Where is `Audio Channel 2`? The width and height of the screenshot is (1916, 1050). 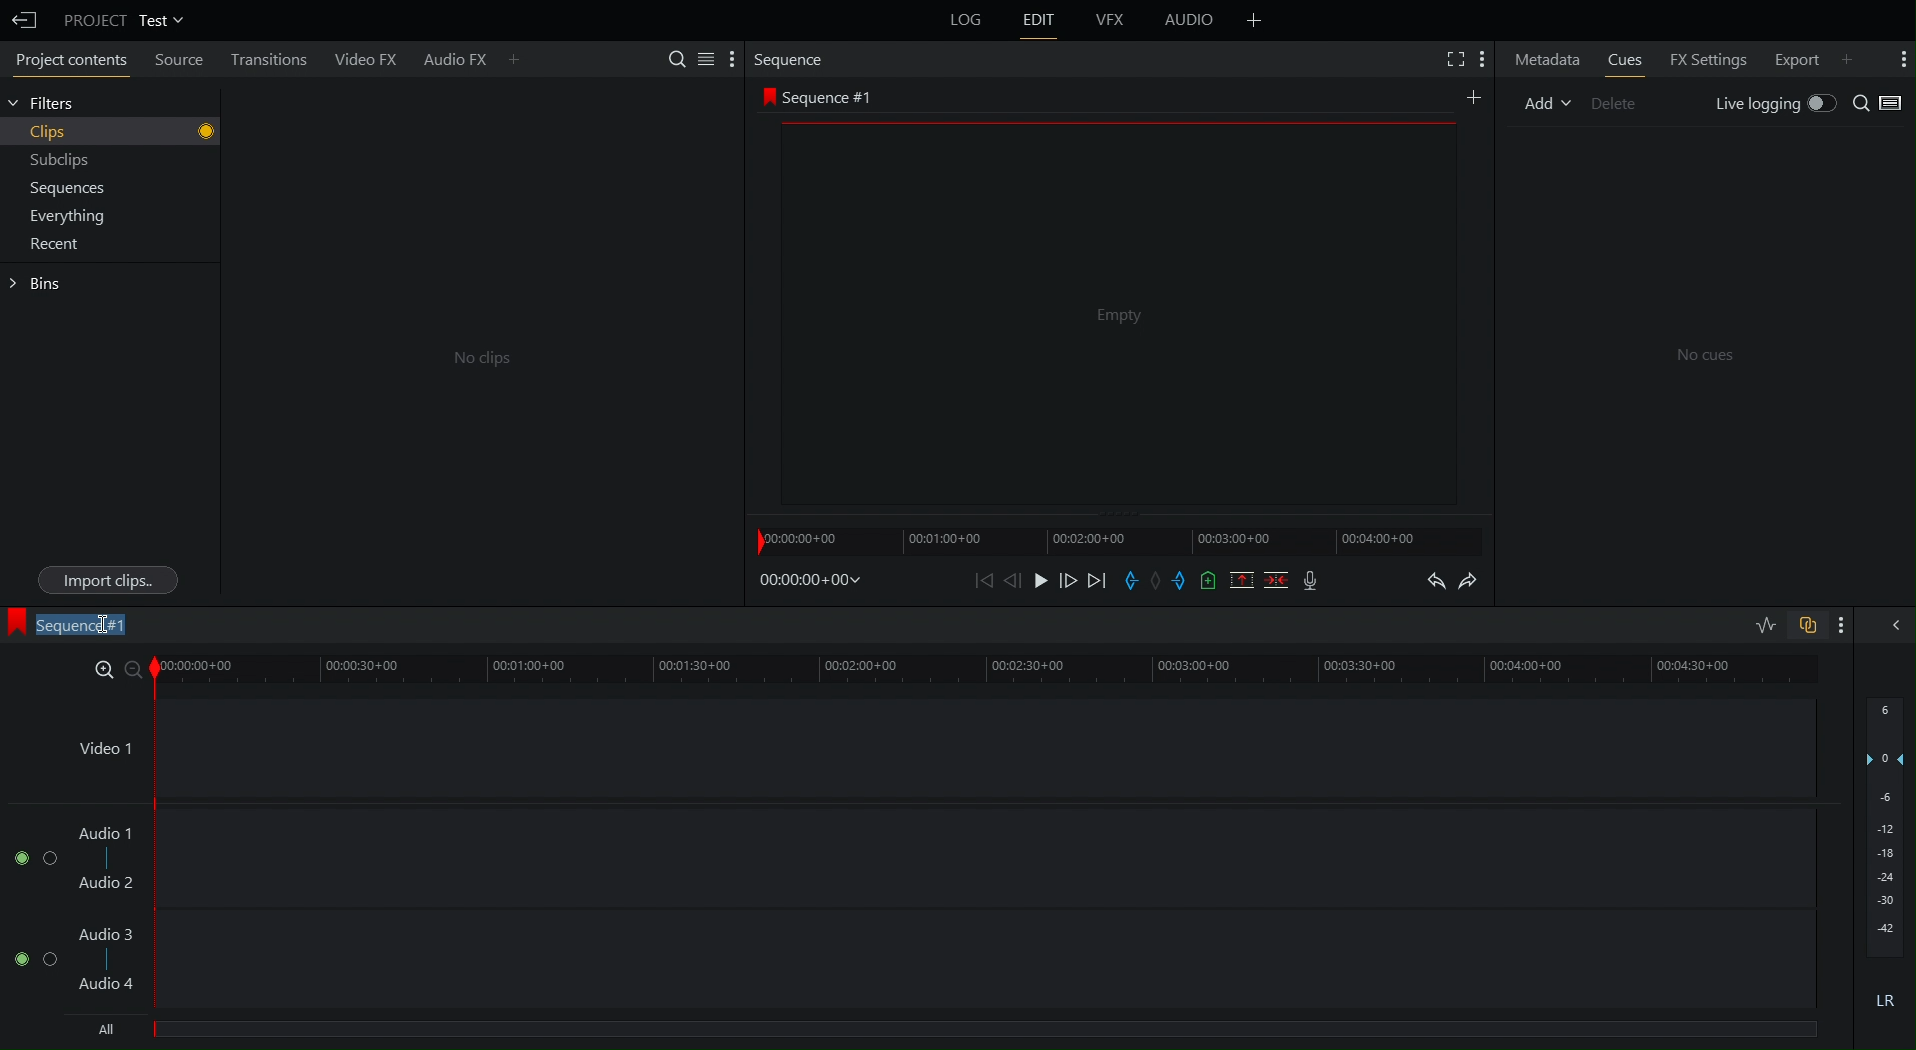 Audio Channel 2 is located at coordinates (29, 954).